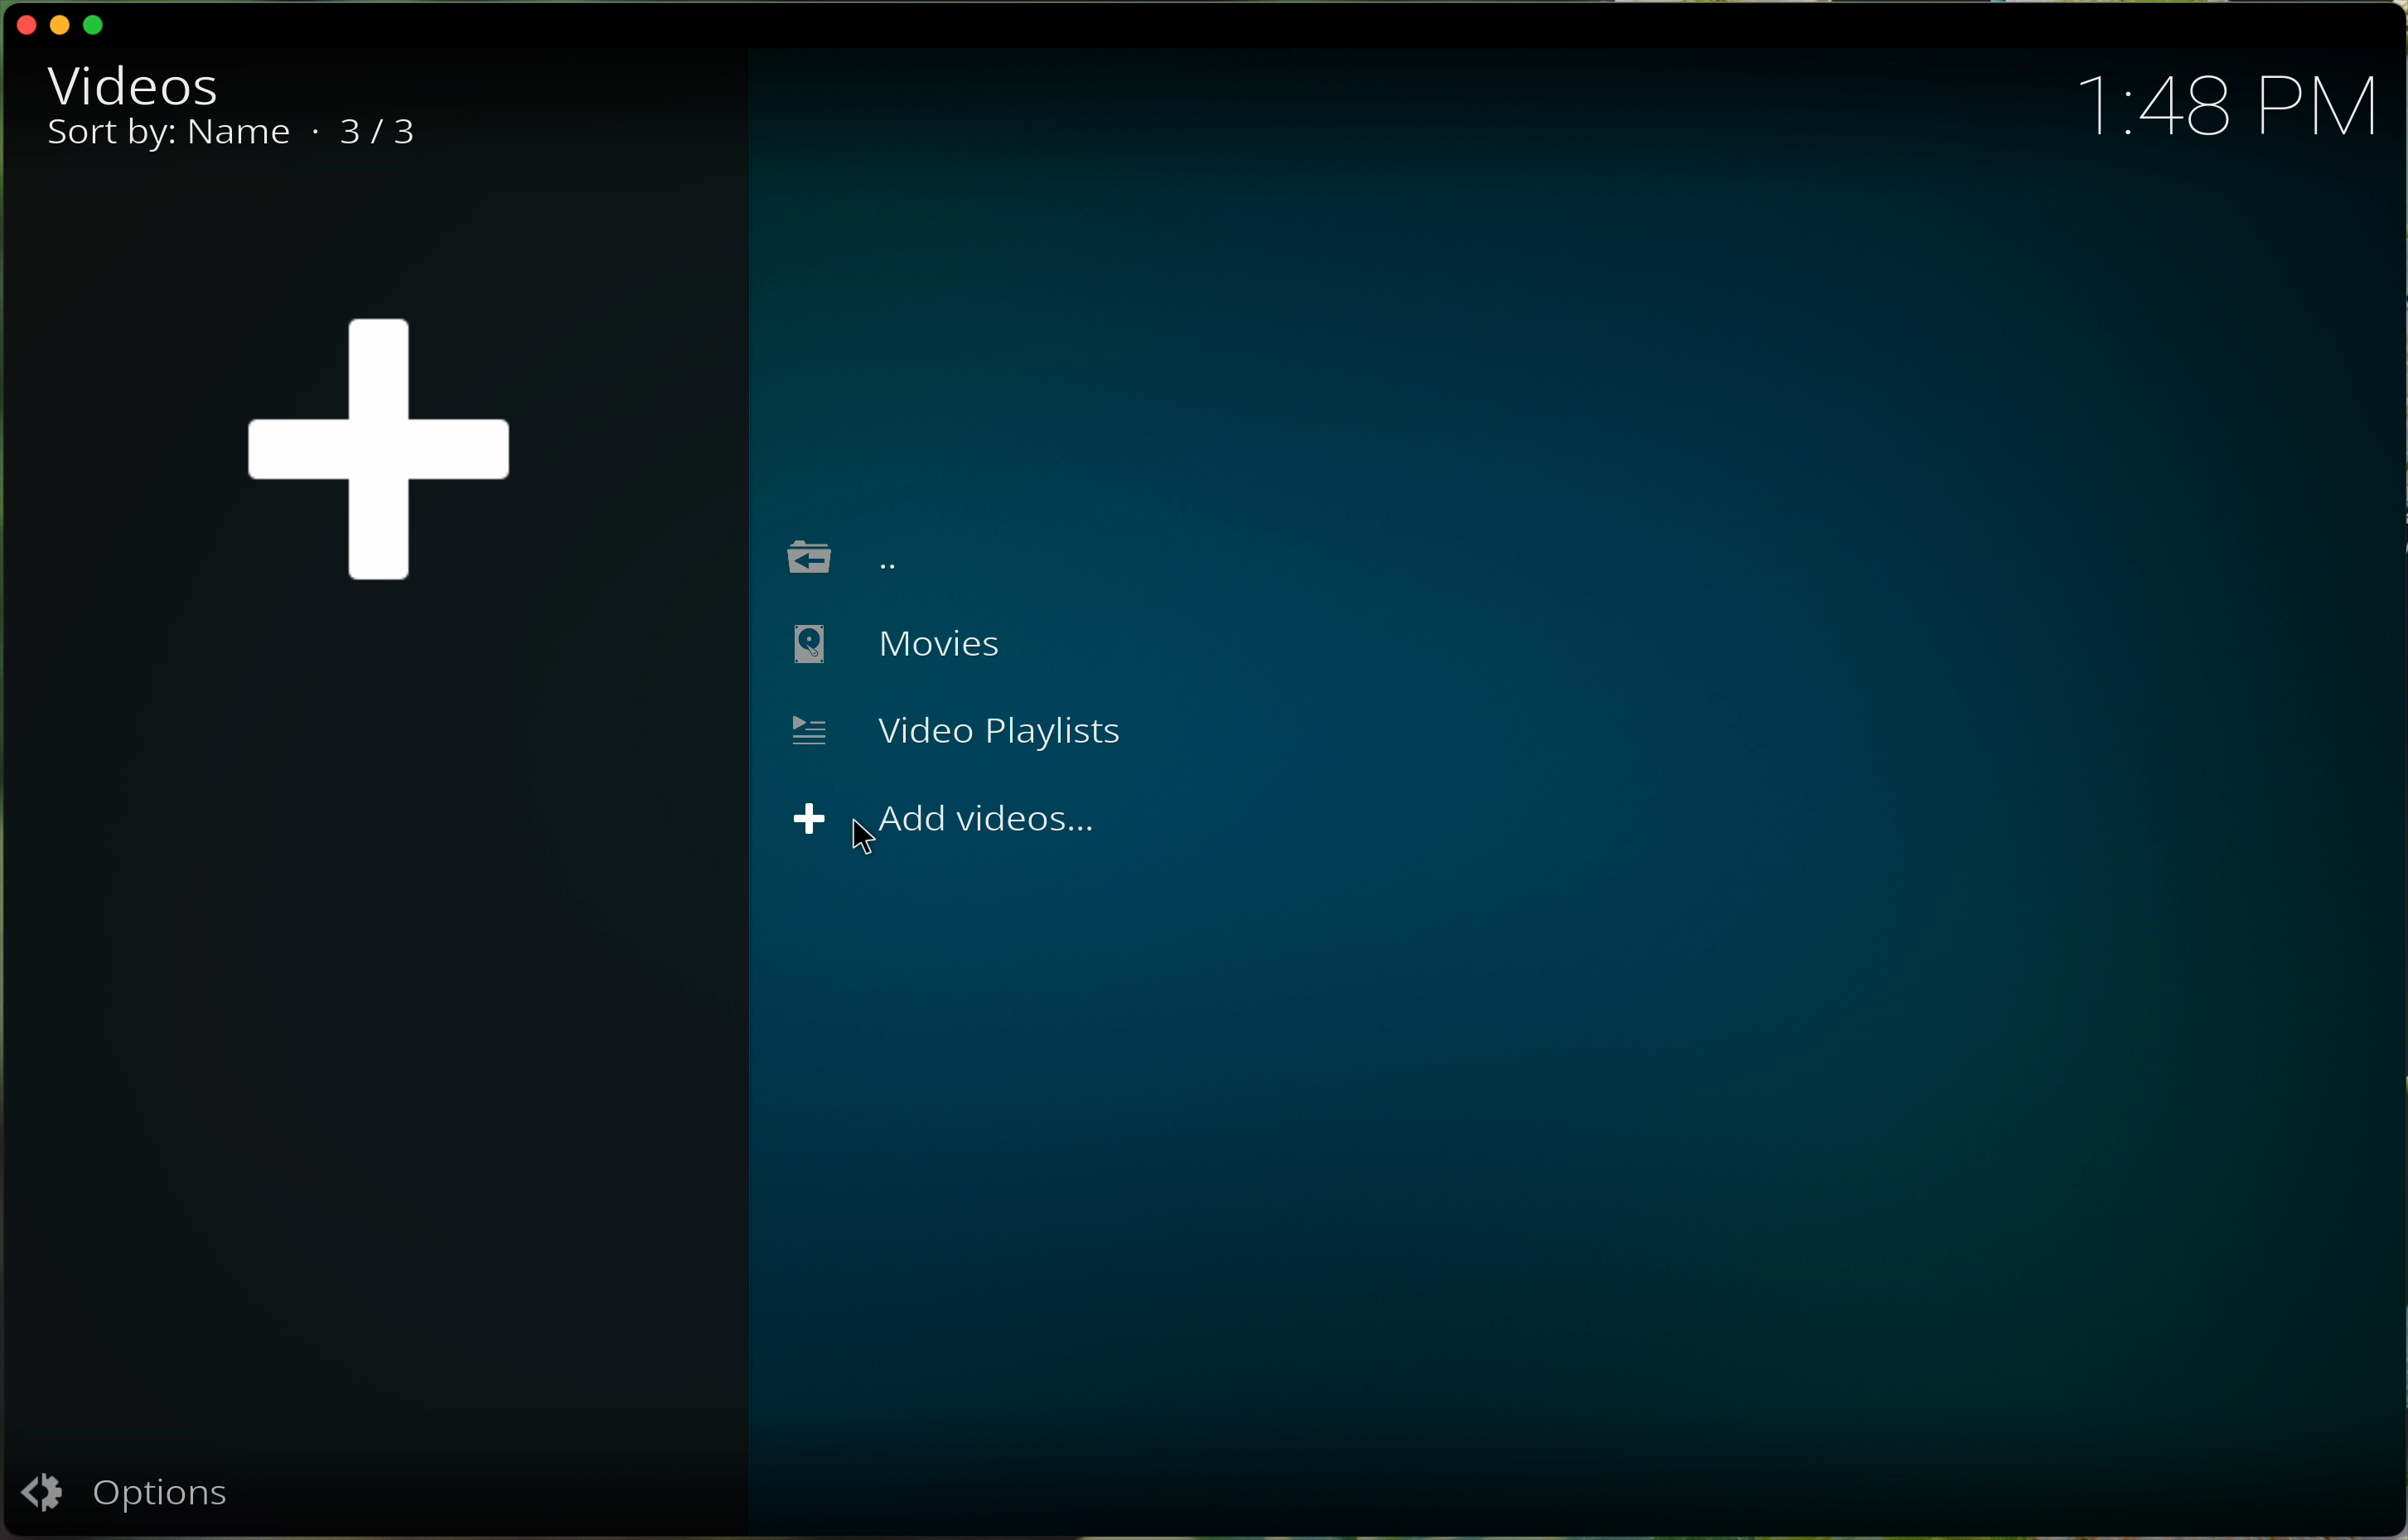 The image size is (2408, 1540). What do you see at coordinates (100, 27) in the screenshot?
I see `maximise` at bounding box center [100, 27].